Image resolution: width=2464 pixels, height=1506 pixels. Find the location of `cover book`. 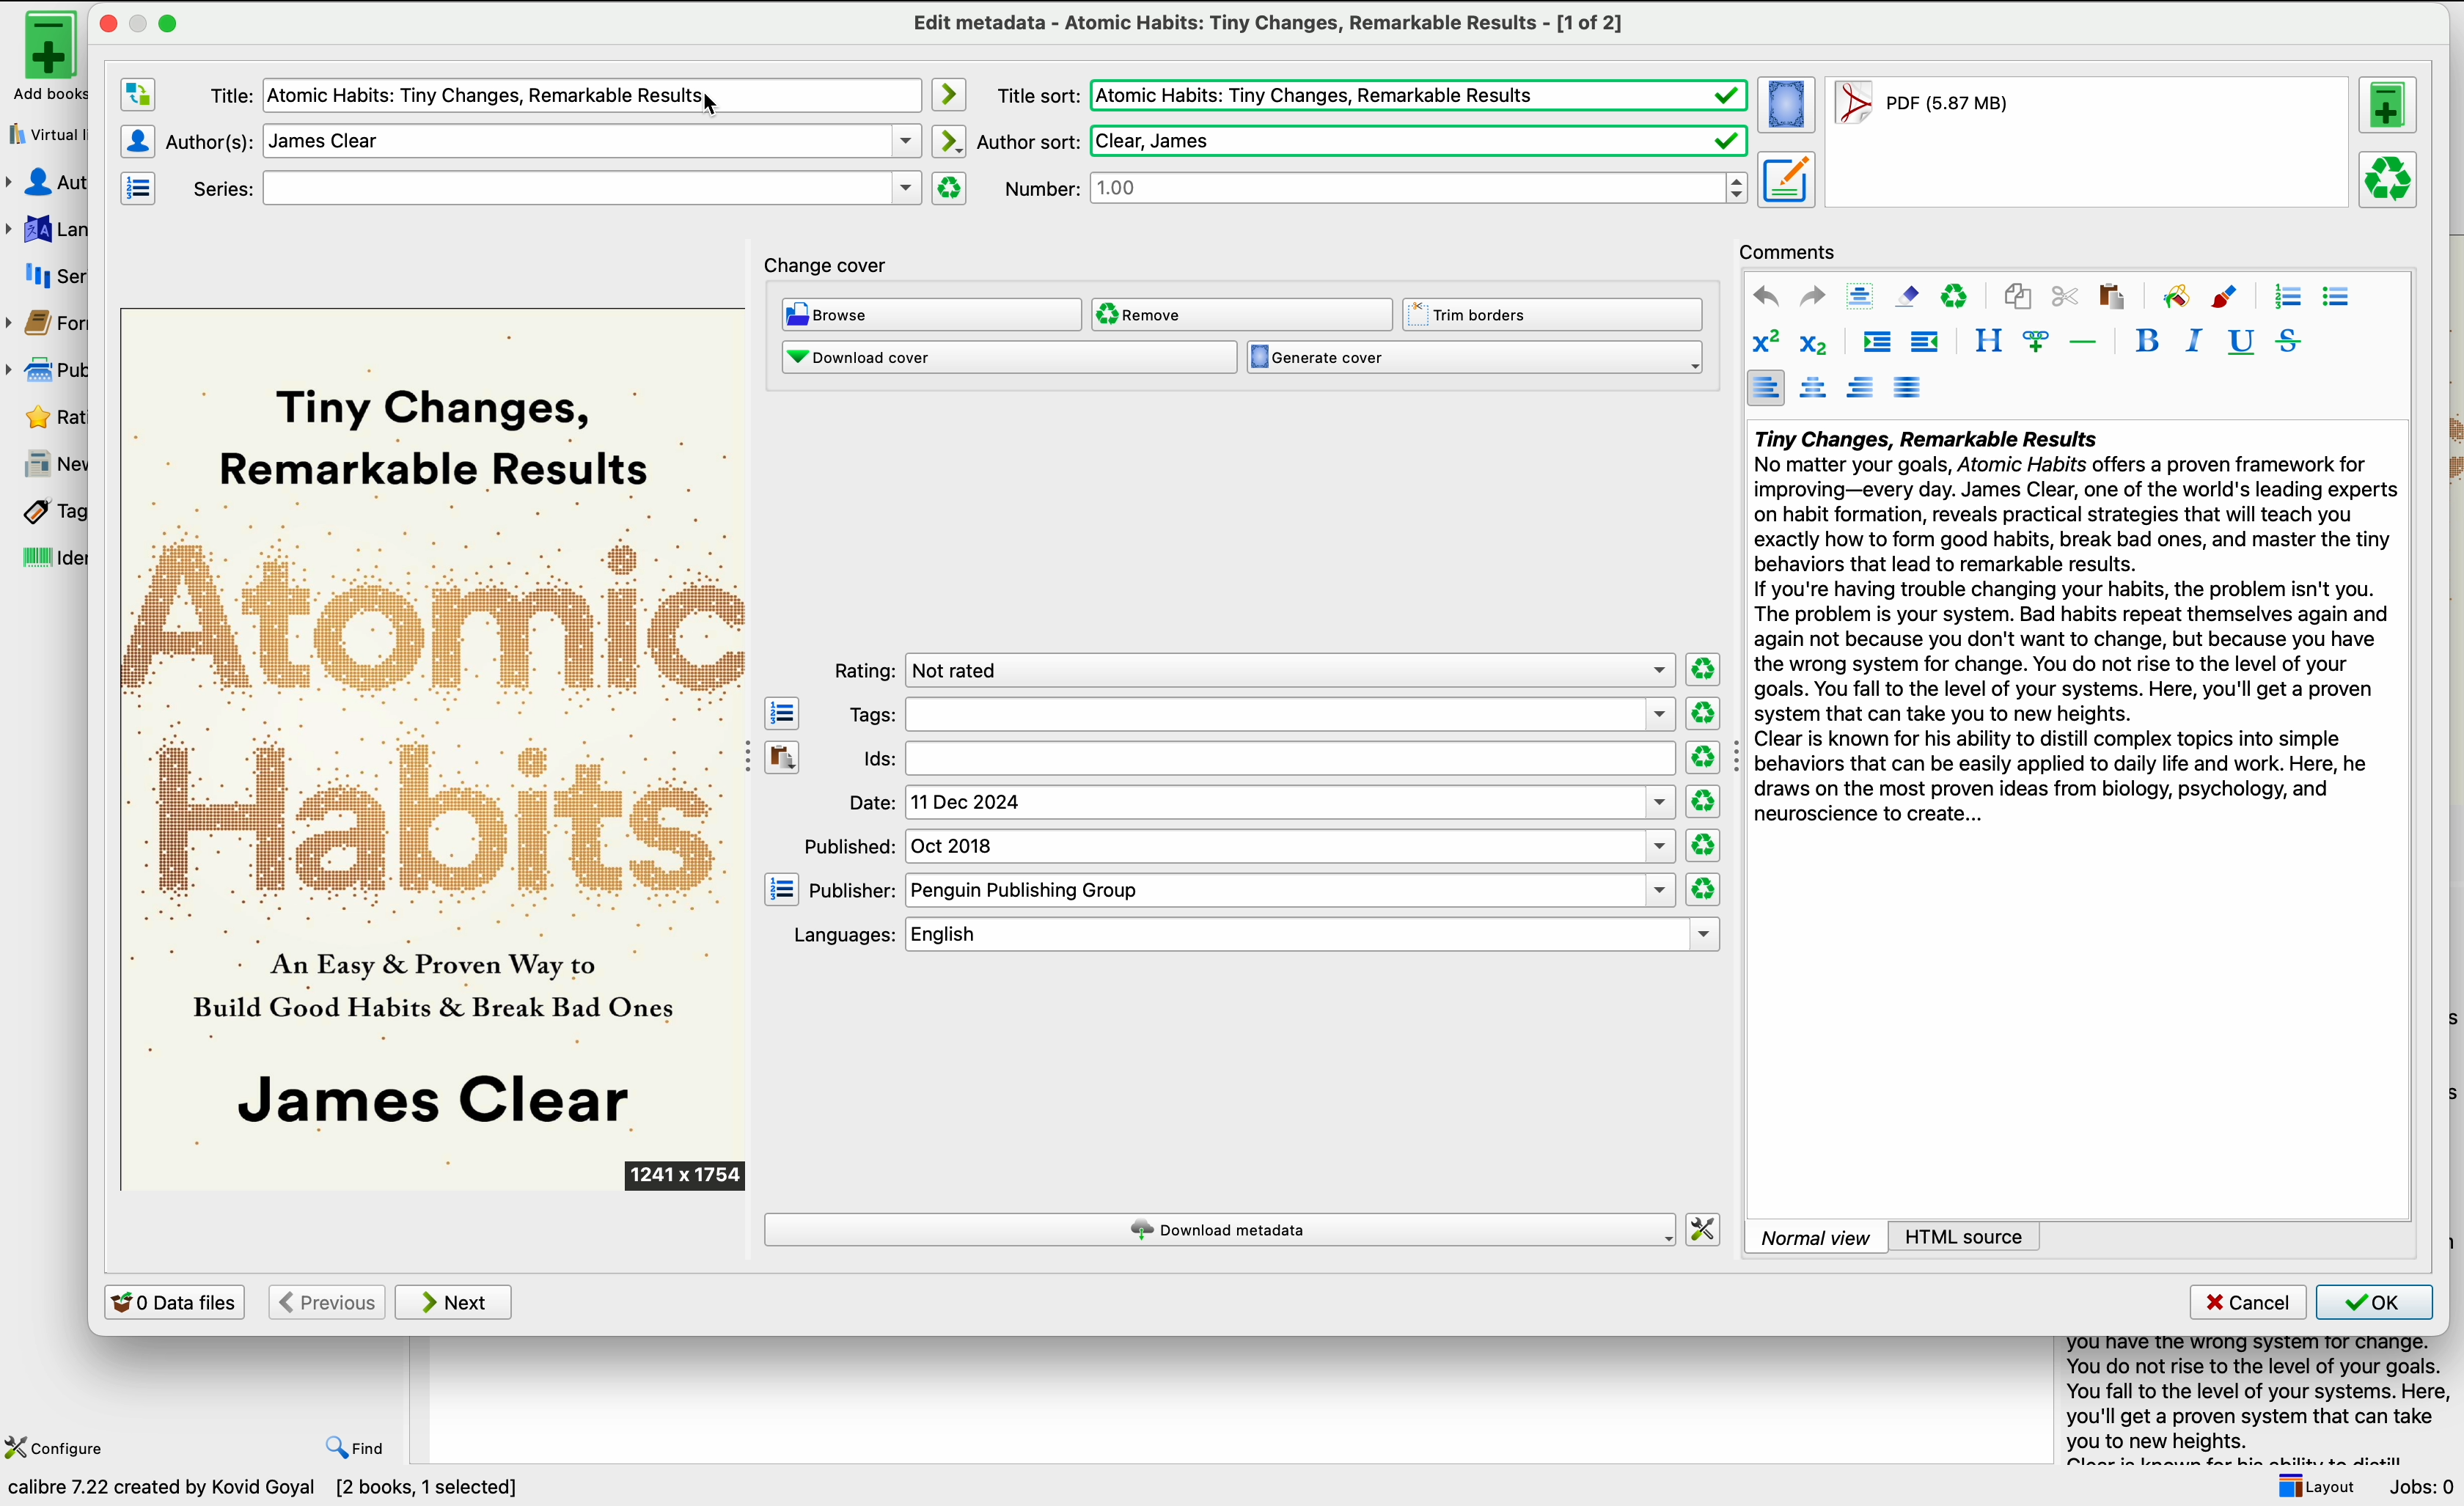

cover book is located at coordinates (436, 750).